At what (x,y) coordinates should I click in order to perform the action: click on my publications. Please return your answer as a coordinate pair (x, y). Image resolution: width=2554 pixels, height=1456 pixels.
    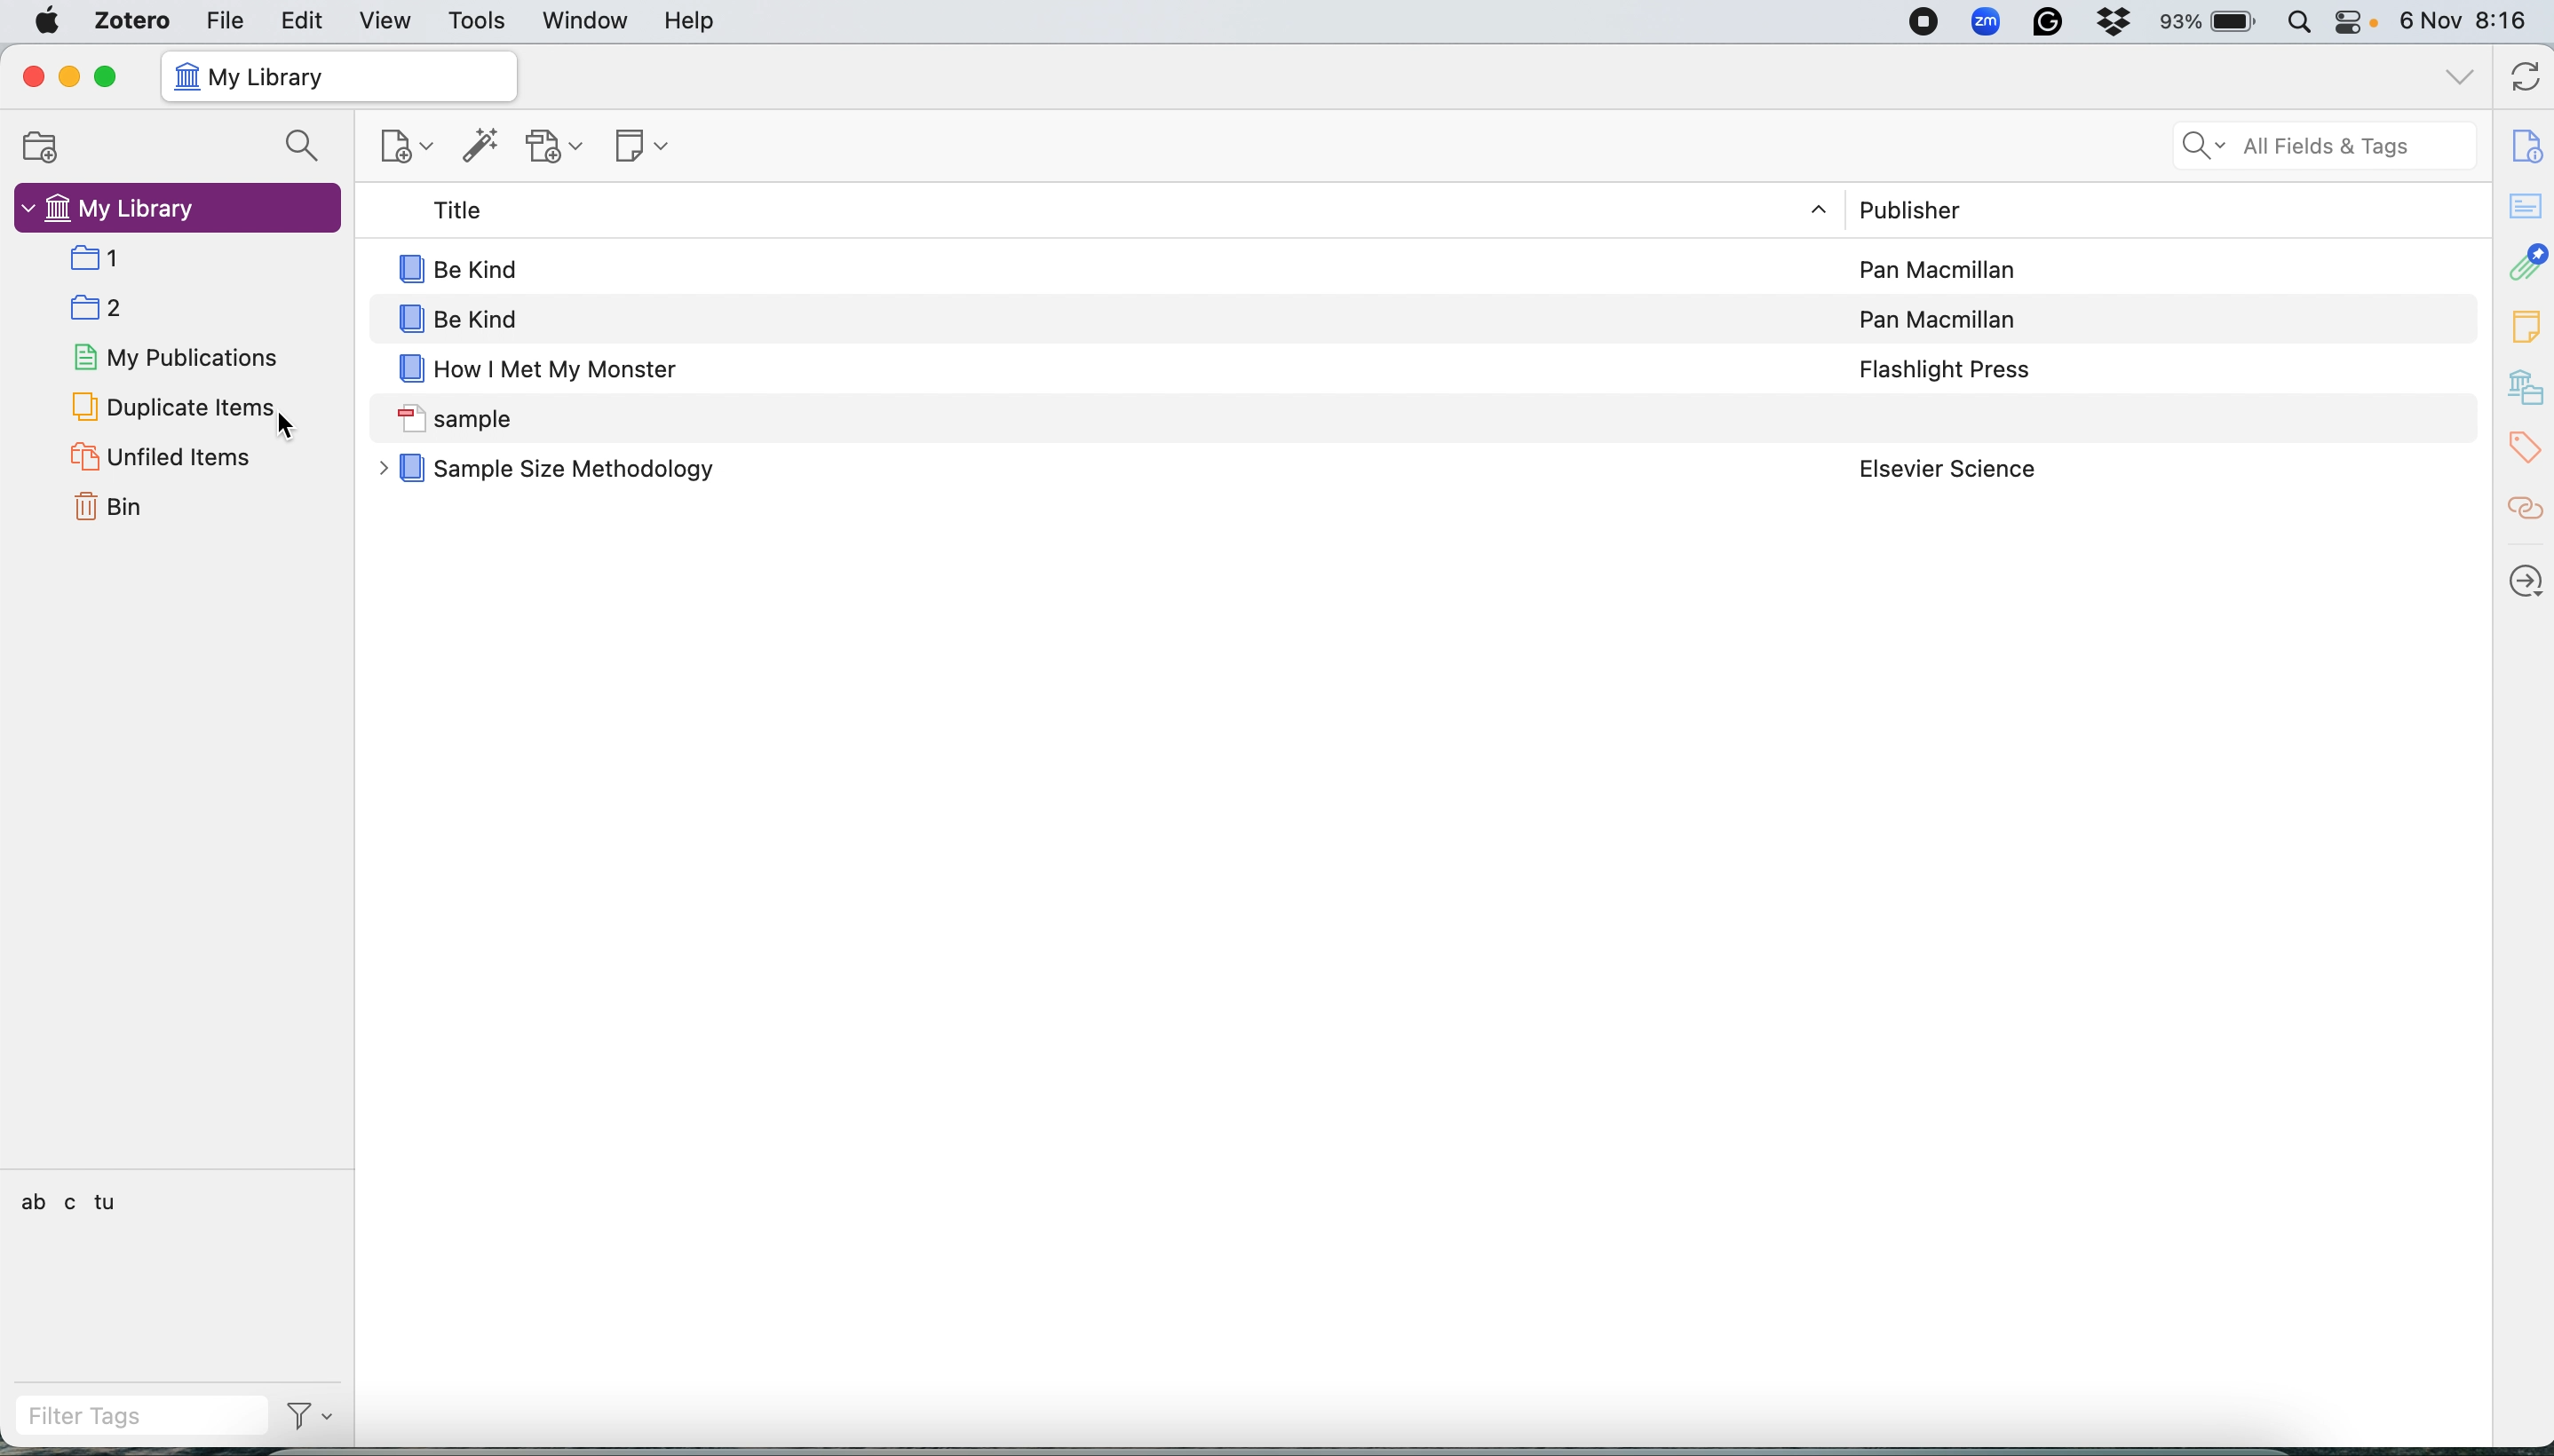
    Looking at the image, I should click on (178, 360).